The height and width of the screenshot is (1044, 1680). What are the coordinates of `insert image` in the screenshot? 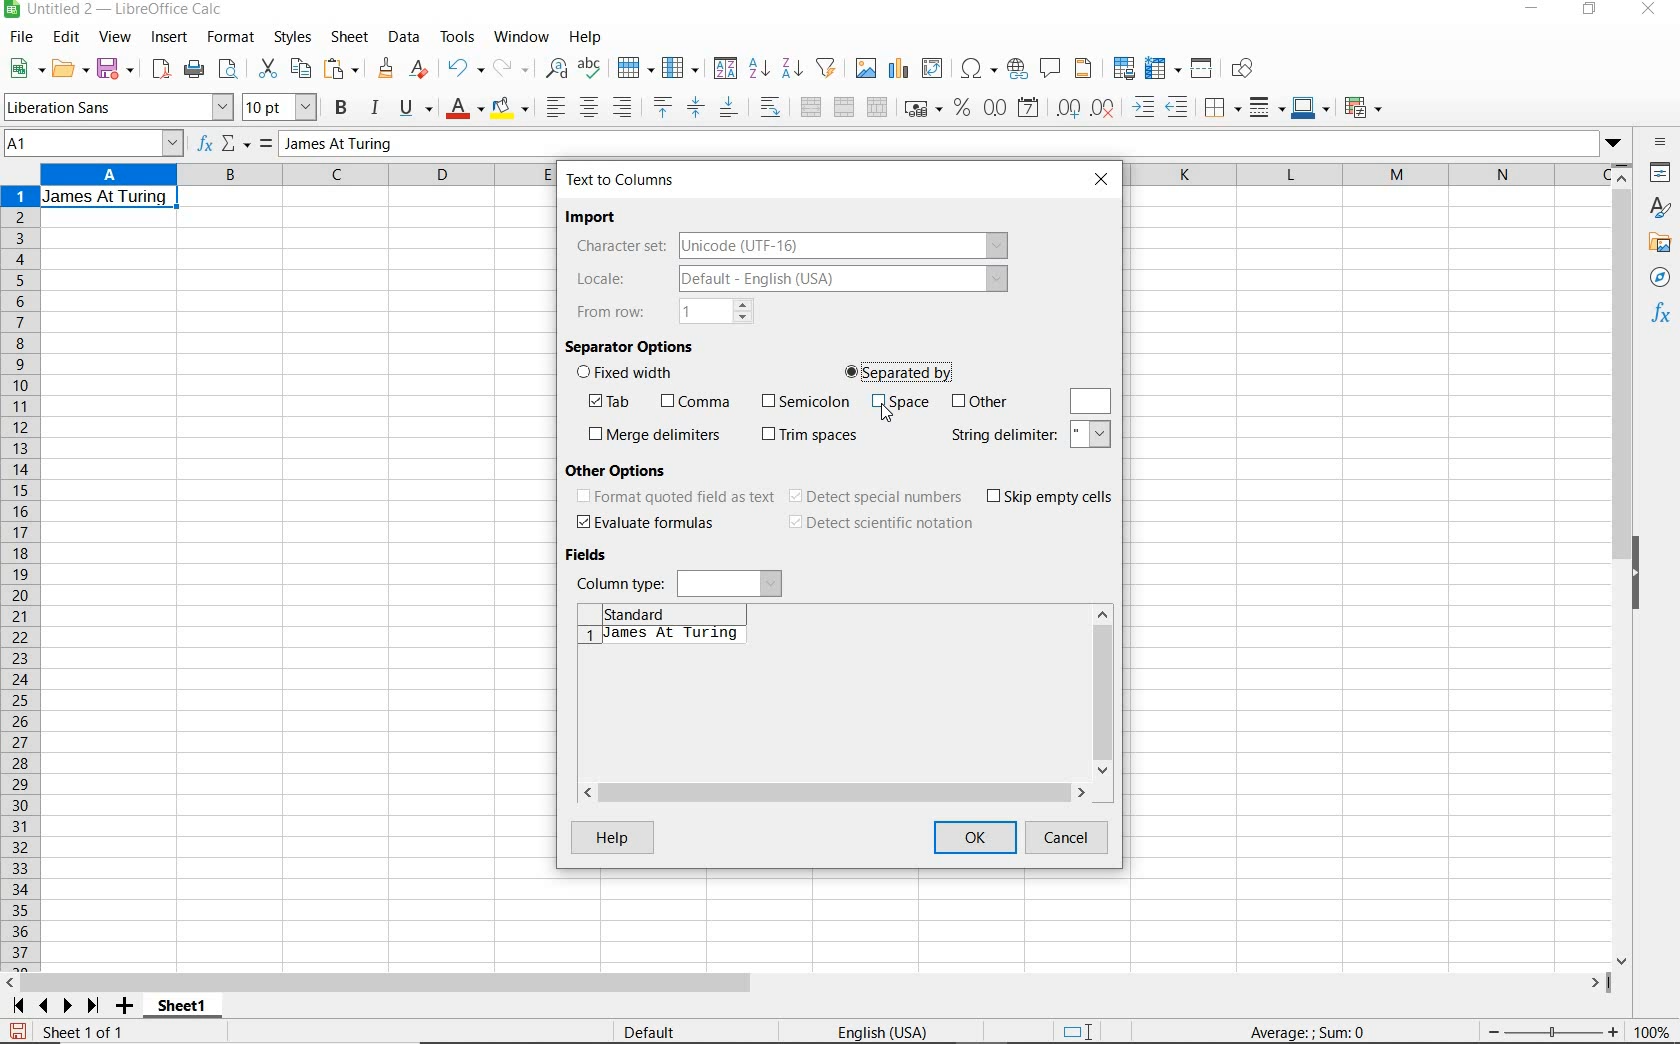 It's located at (867, 69).